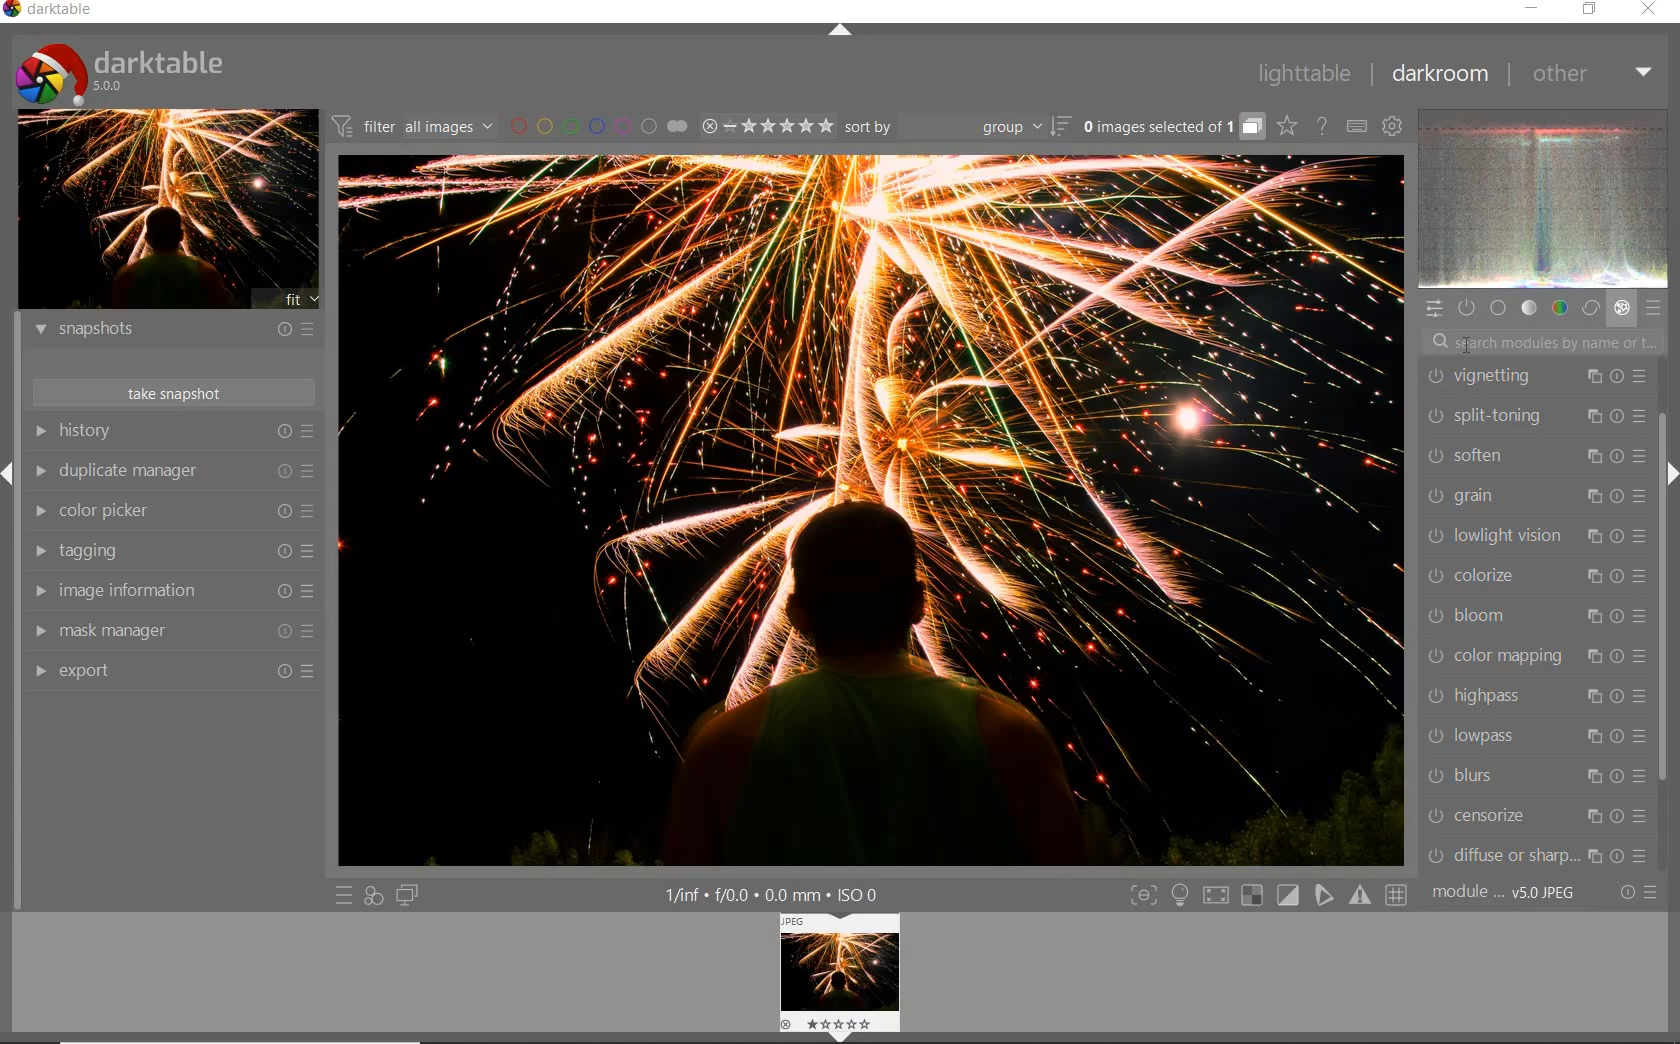 The width and height of the screenshot is (1680, 1044). What do you see at coordinates (873, 510) in the screenshot?
I see `selected image` at bounding box center [873, 510].